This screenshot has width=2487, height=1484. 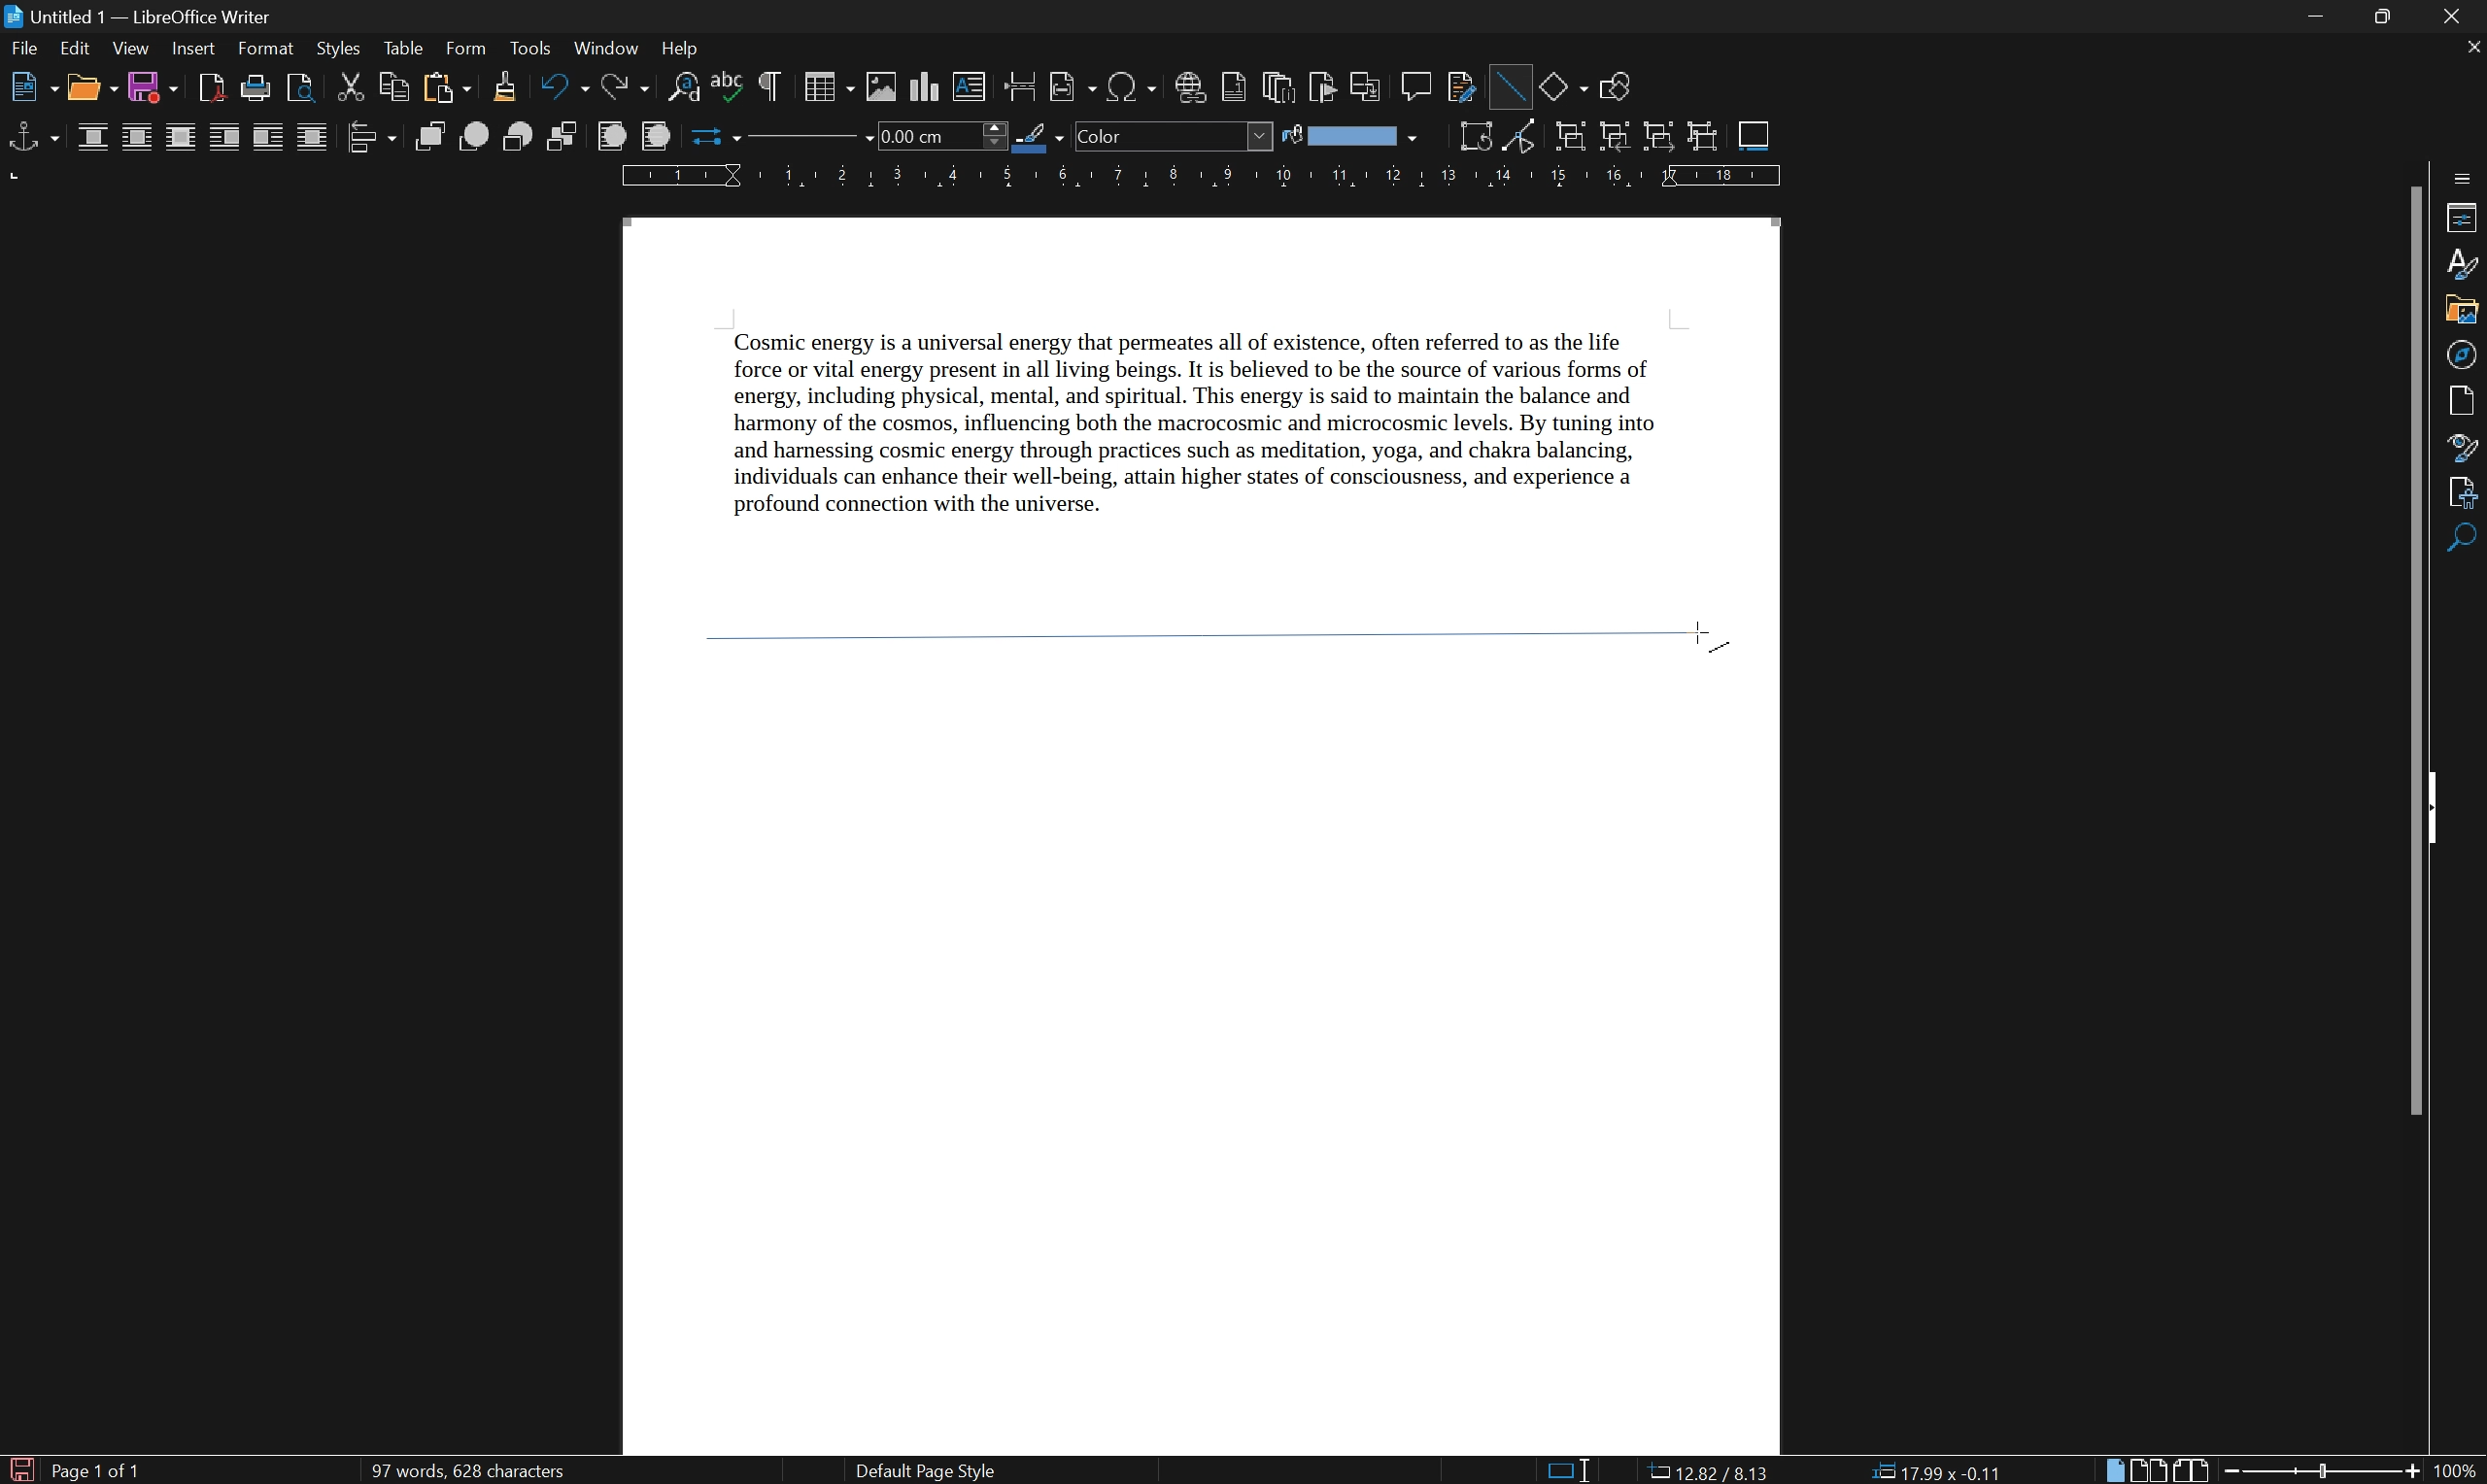 I want to click on insert line, so click(x=1508, y=83).